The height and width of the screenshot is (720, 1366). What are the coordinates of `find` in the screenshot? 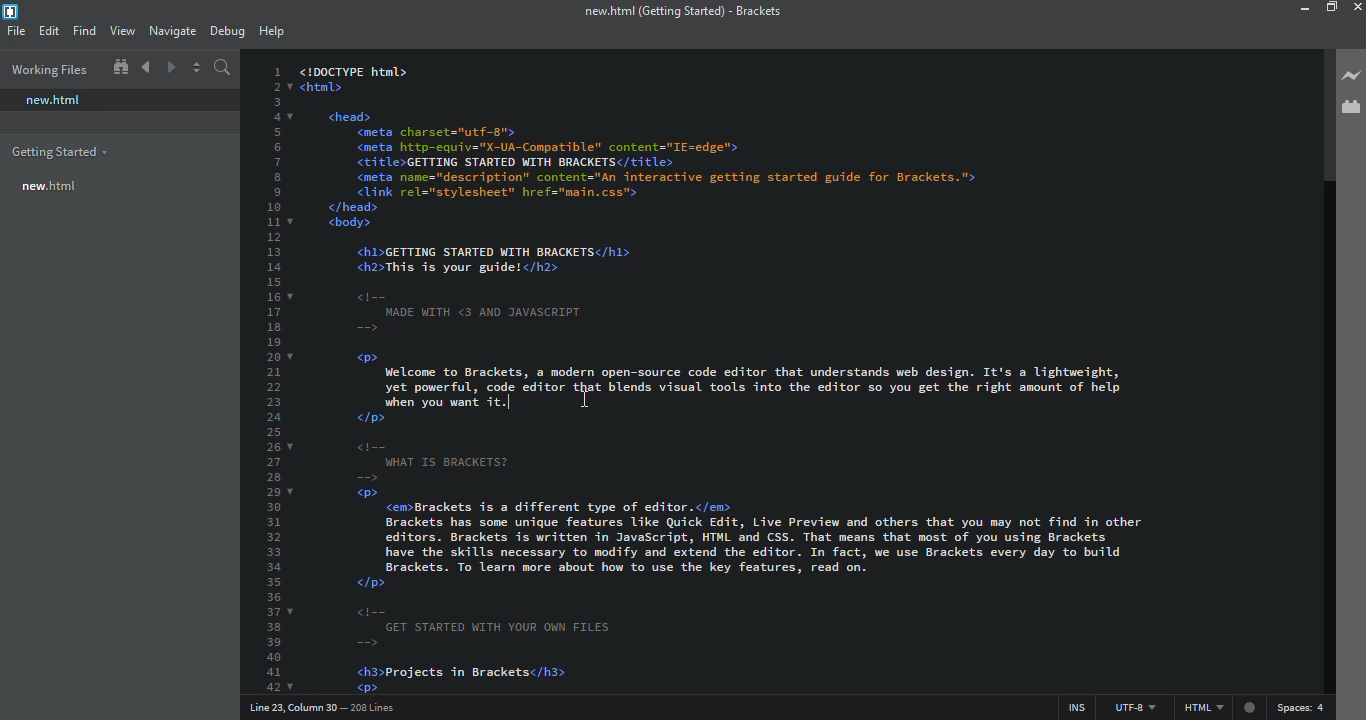 It's located at (85, 31).